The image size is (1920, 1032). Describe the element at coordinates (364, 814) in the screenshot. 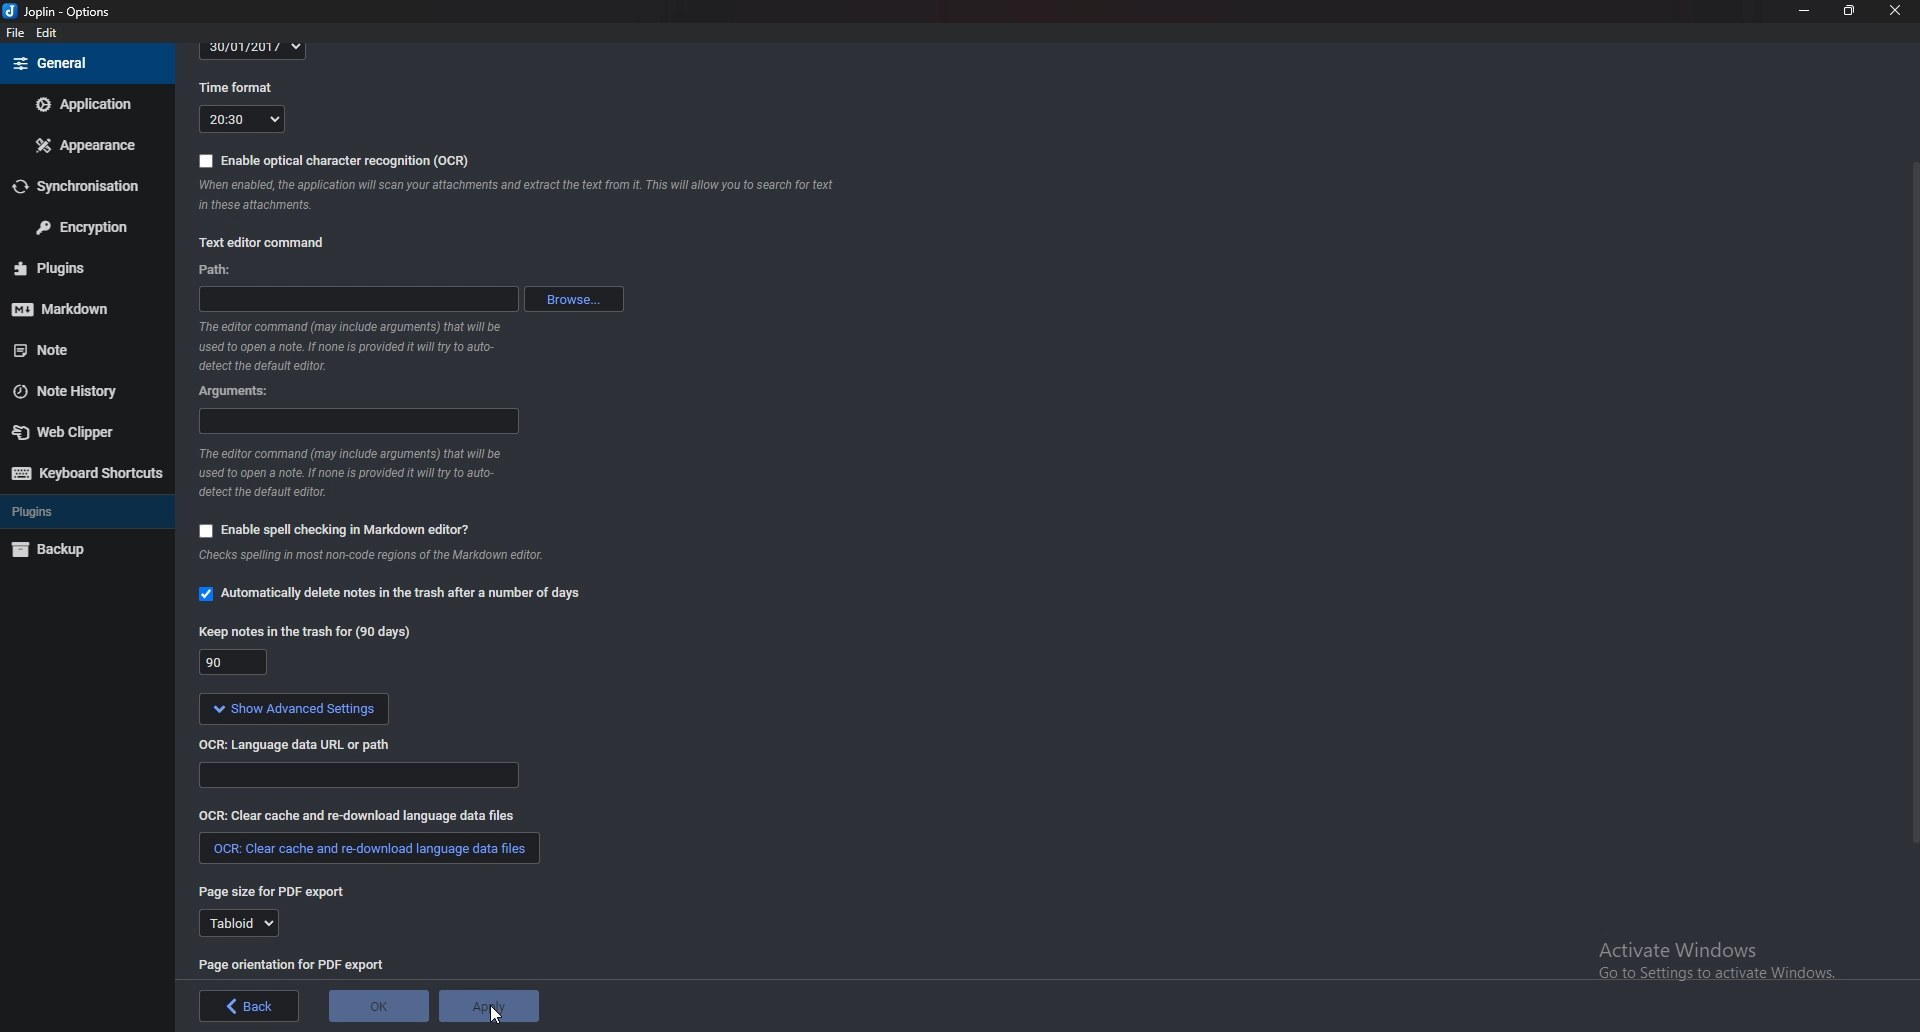

I see `Clear cache and redownload Language data` at that location.